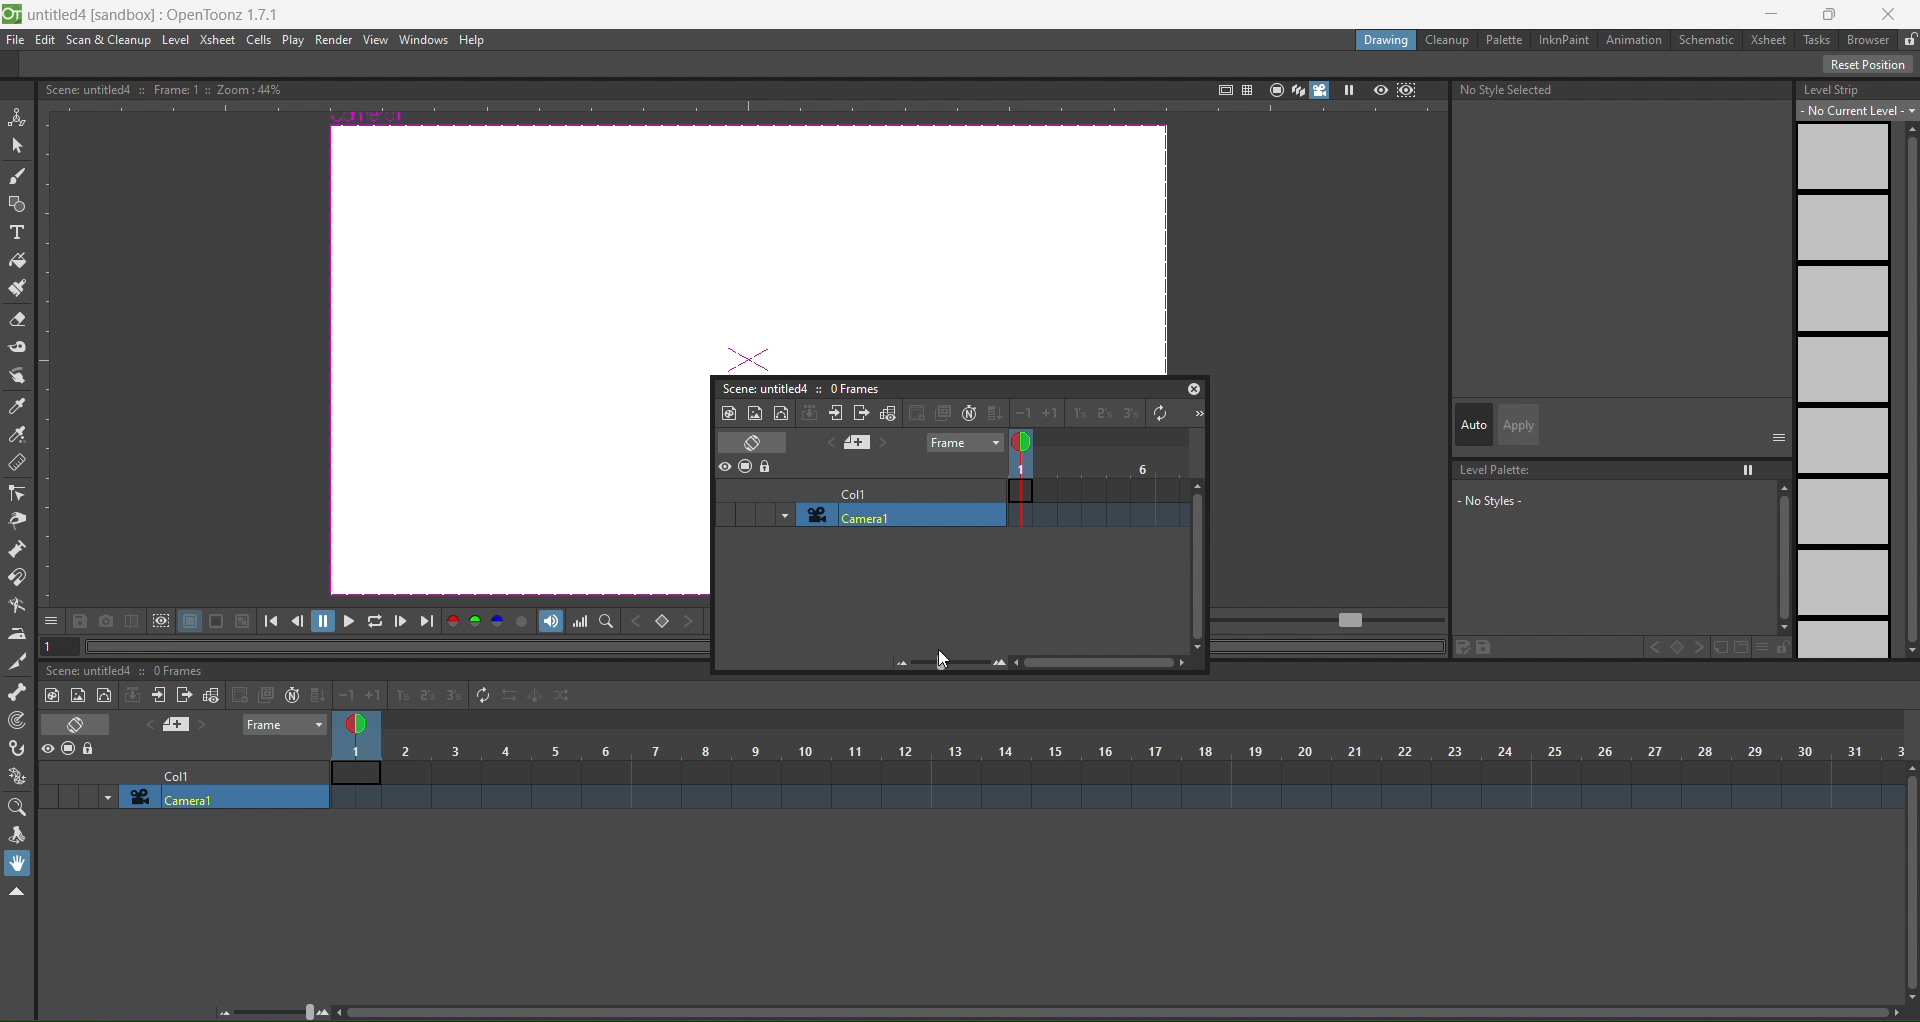 The height and width of the screenshot is (1022, 1920). I want to click on auto input cell number, so click(288, 696).